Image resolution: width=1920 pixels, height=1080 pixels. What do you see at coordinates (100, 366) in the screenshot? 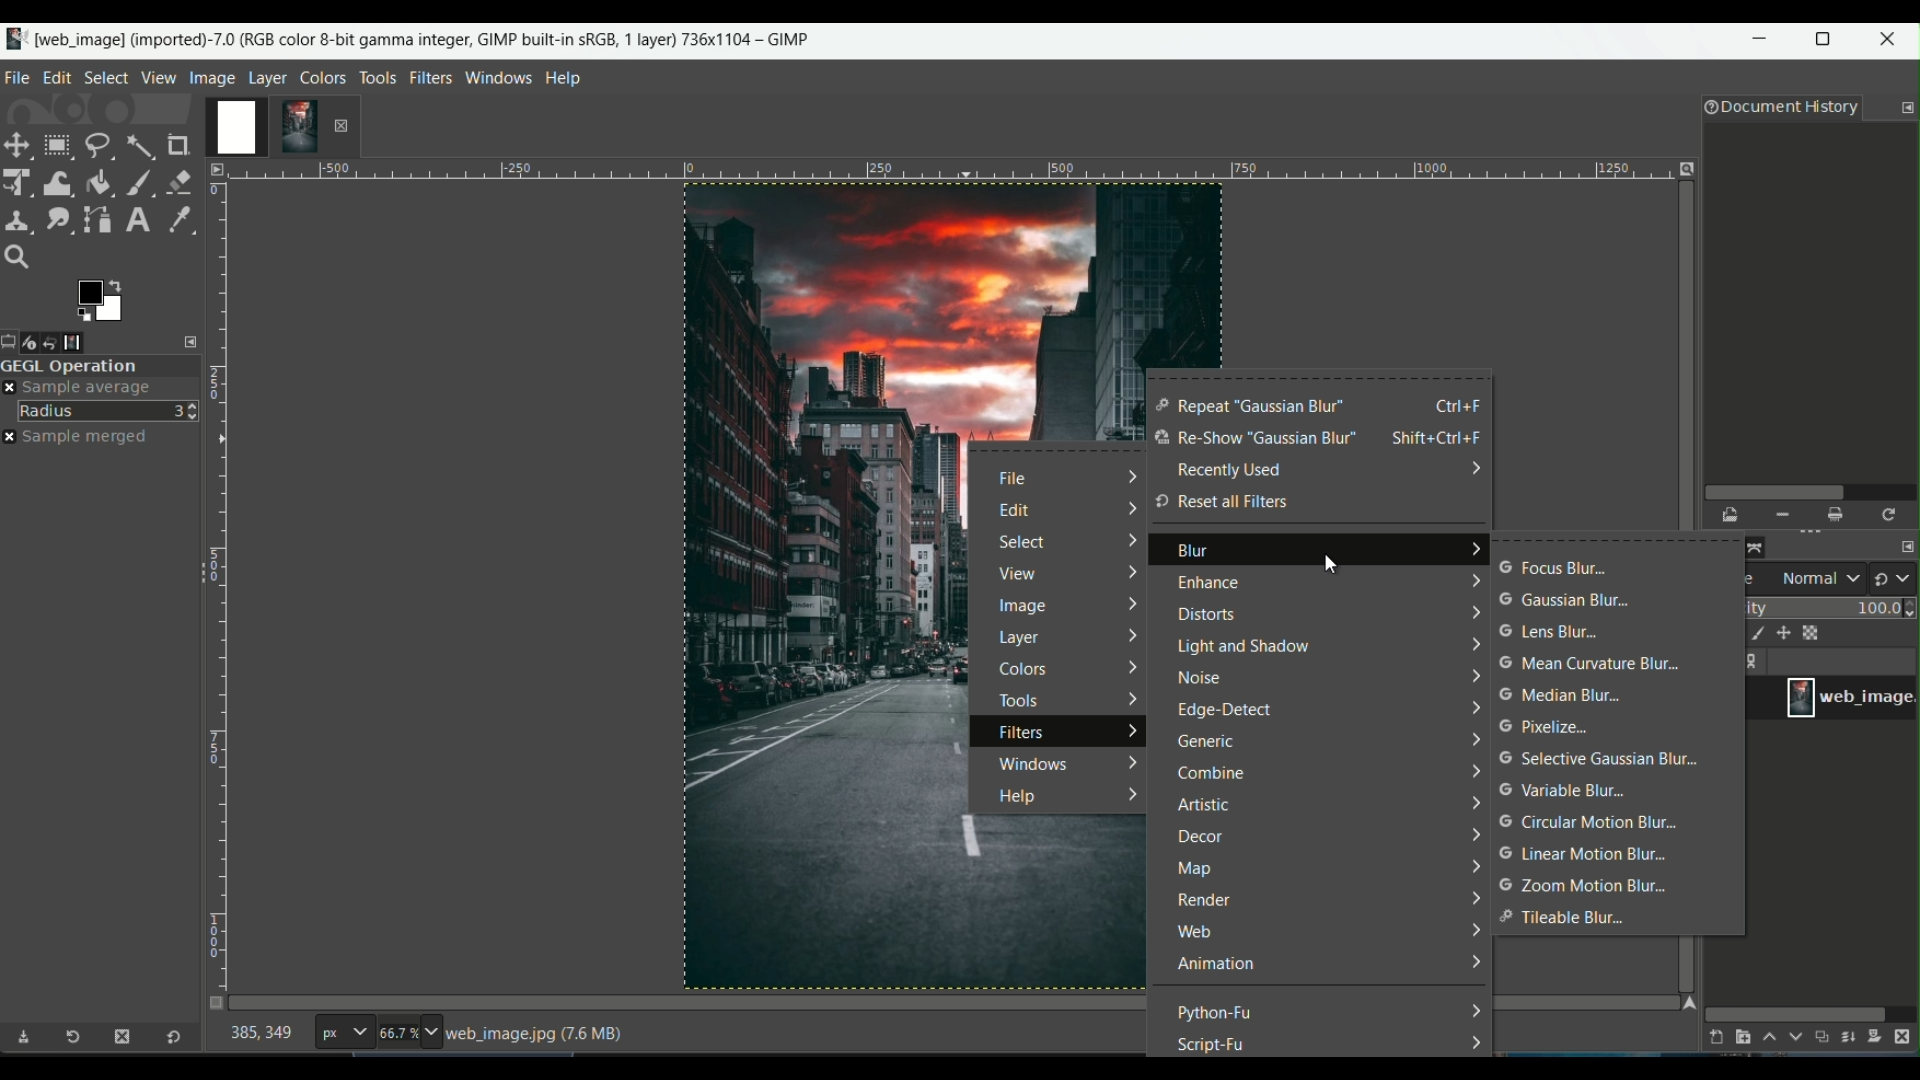
I see `gegl operation` at bounding box center [100, 366].